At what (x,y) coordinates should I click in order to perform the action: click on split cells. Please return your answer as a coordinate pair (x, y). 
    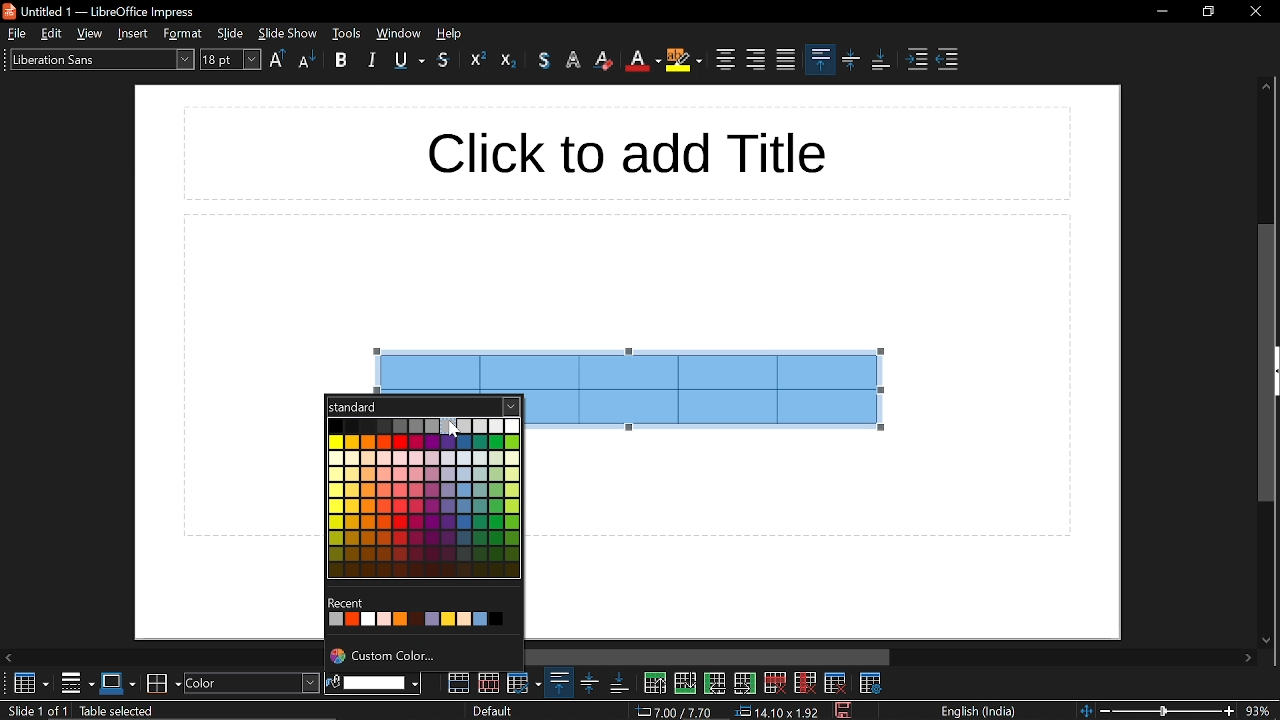
    Looking at the image, I should click on (487, 682).